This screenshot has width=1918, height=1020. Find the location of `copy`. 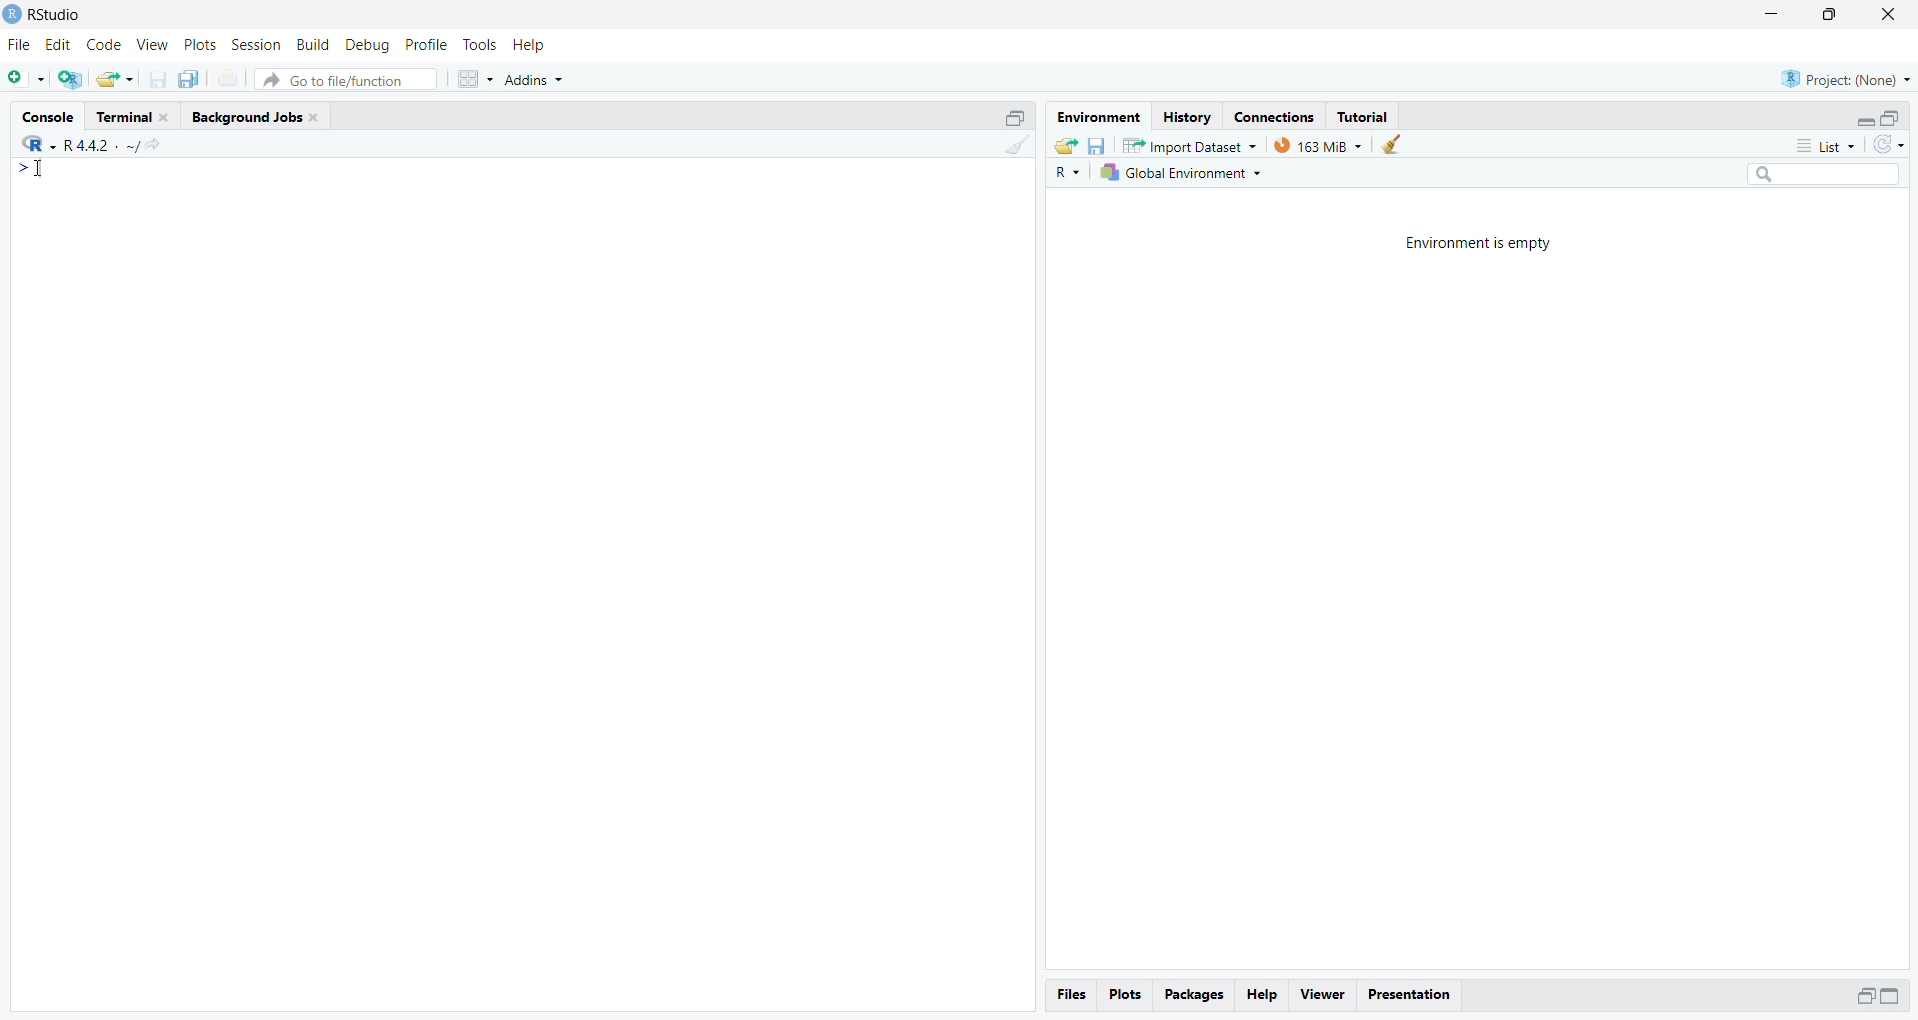

copy is located at coordinates (190, 79).